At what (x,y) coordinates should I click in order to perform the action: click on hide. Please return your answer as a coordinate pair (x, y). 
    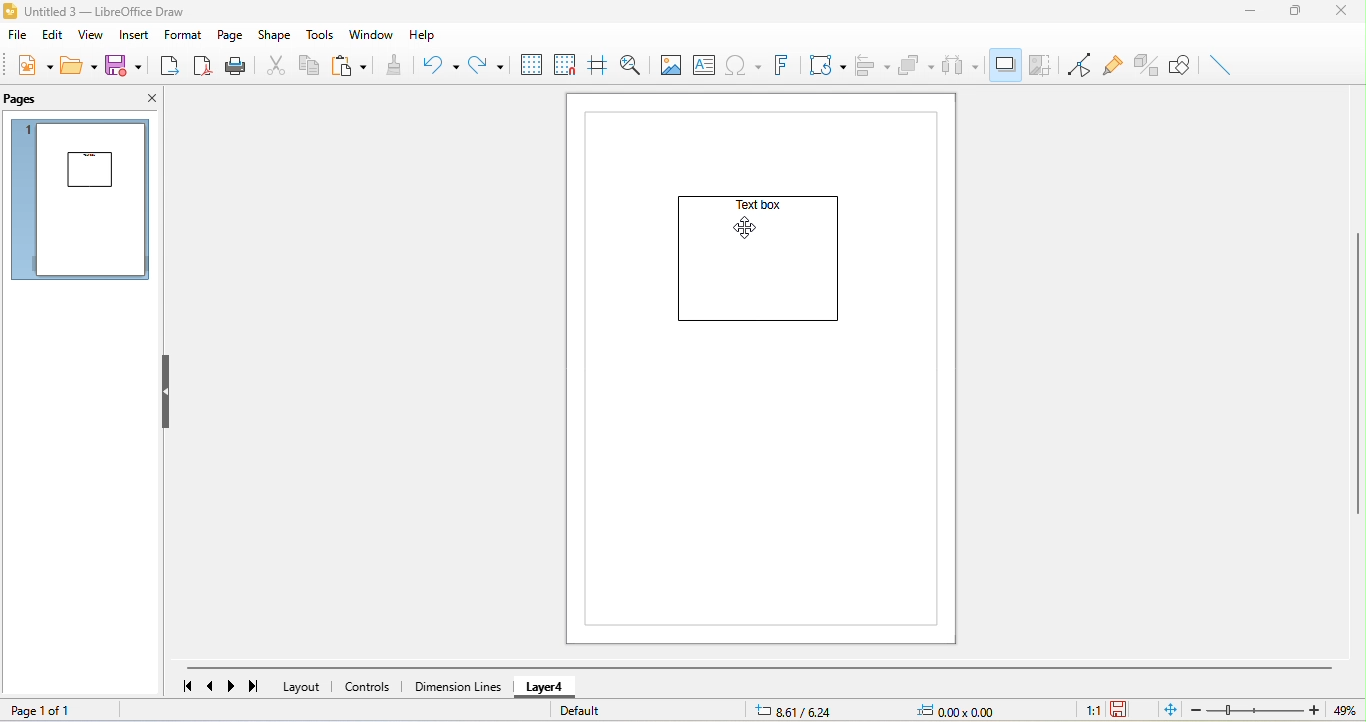
    Looking at the image, I should click on (171, 390).